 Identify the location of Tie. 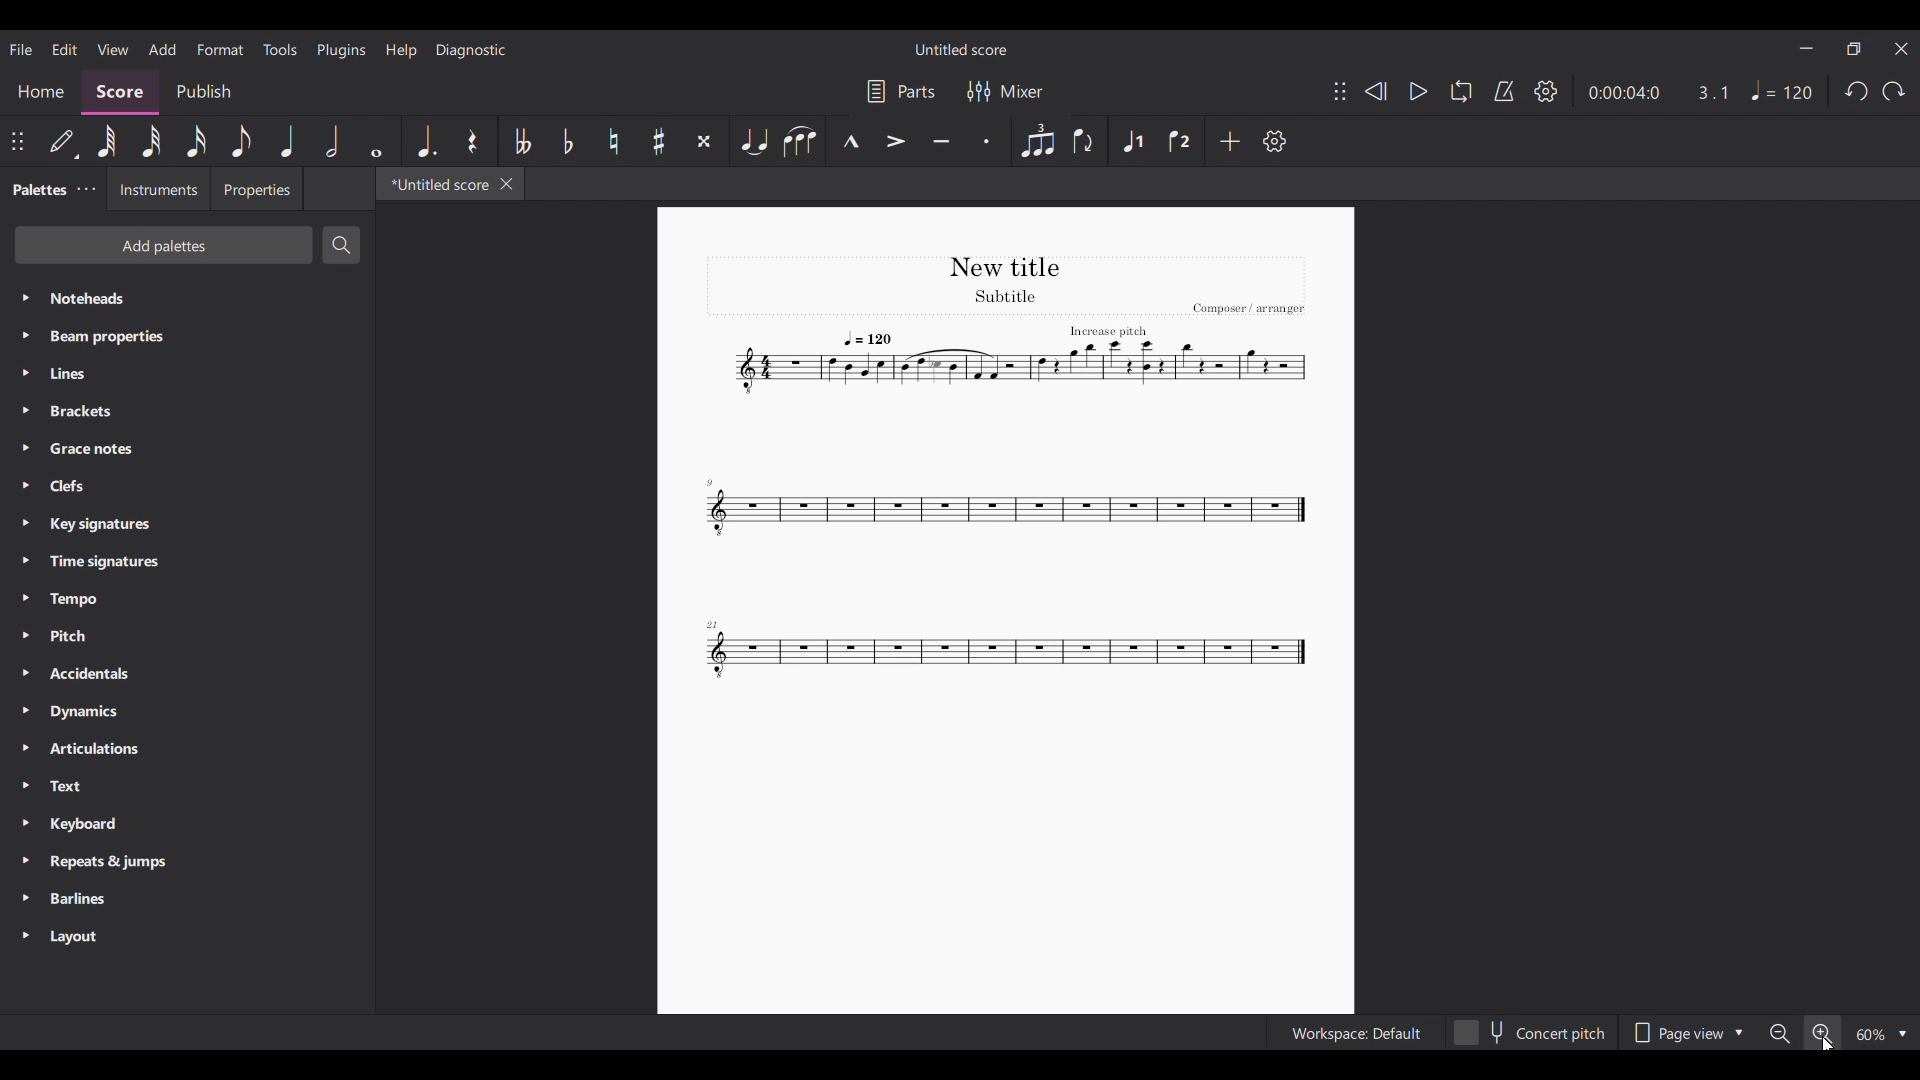
(753, 141).